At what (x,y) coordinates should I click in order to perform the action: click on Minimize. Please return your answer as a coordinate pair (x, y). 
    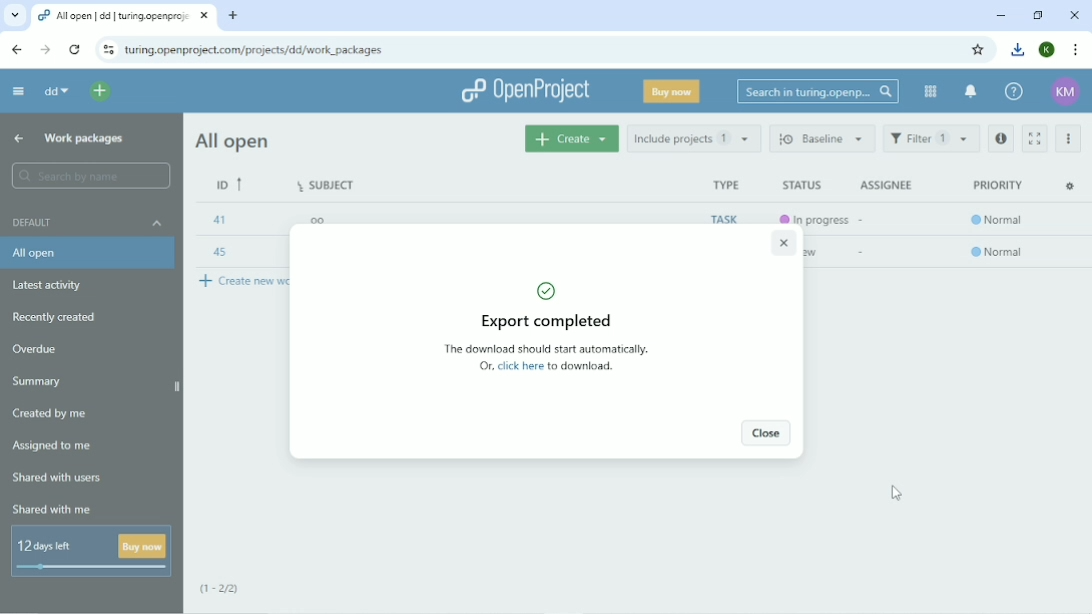
    Looking at the image, I should click on (999, 15).